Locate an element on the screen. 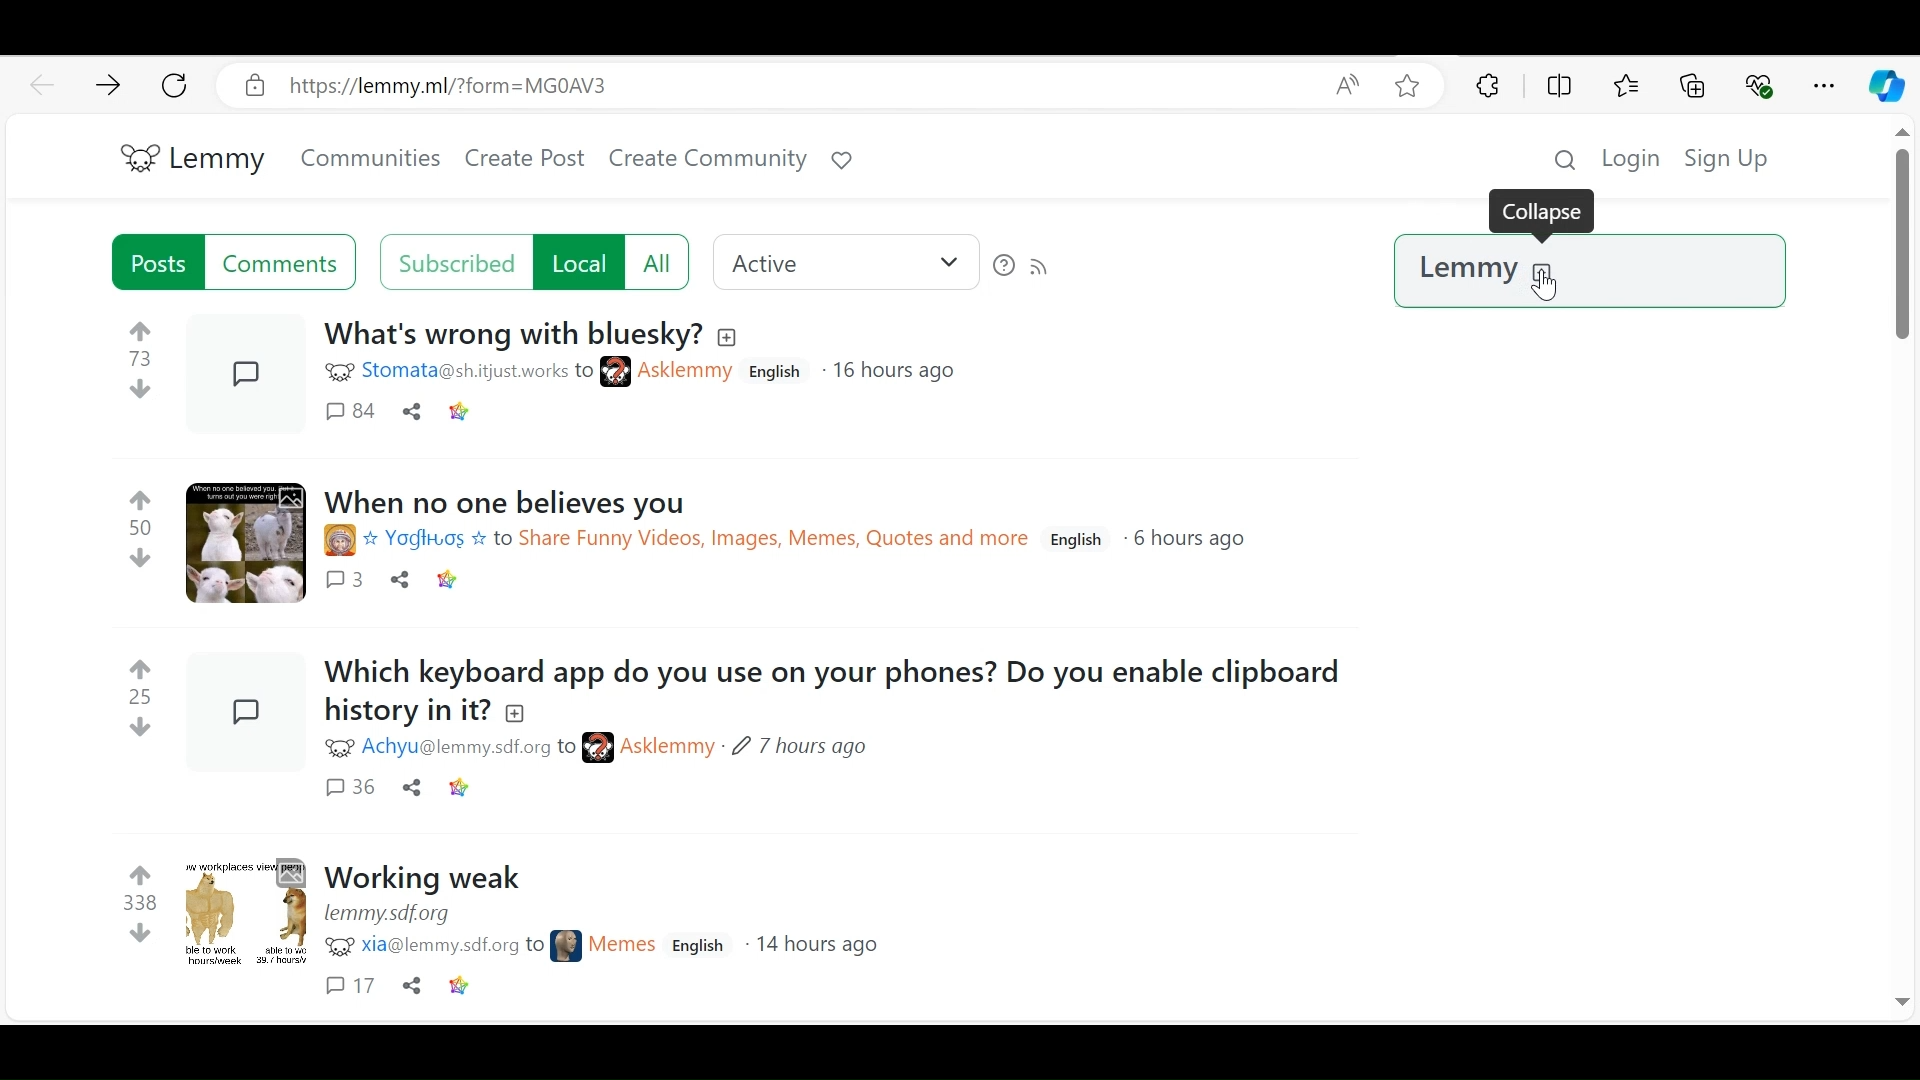 This screenshot has height=1080, width=1920. All is located at coordinates (658, 262).